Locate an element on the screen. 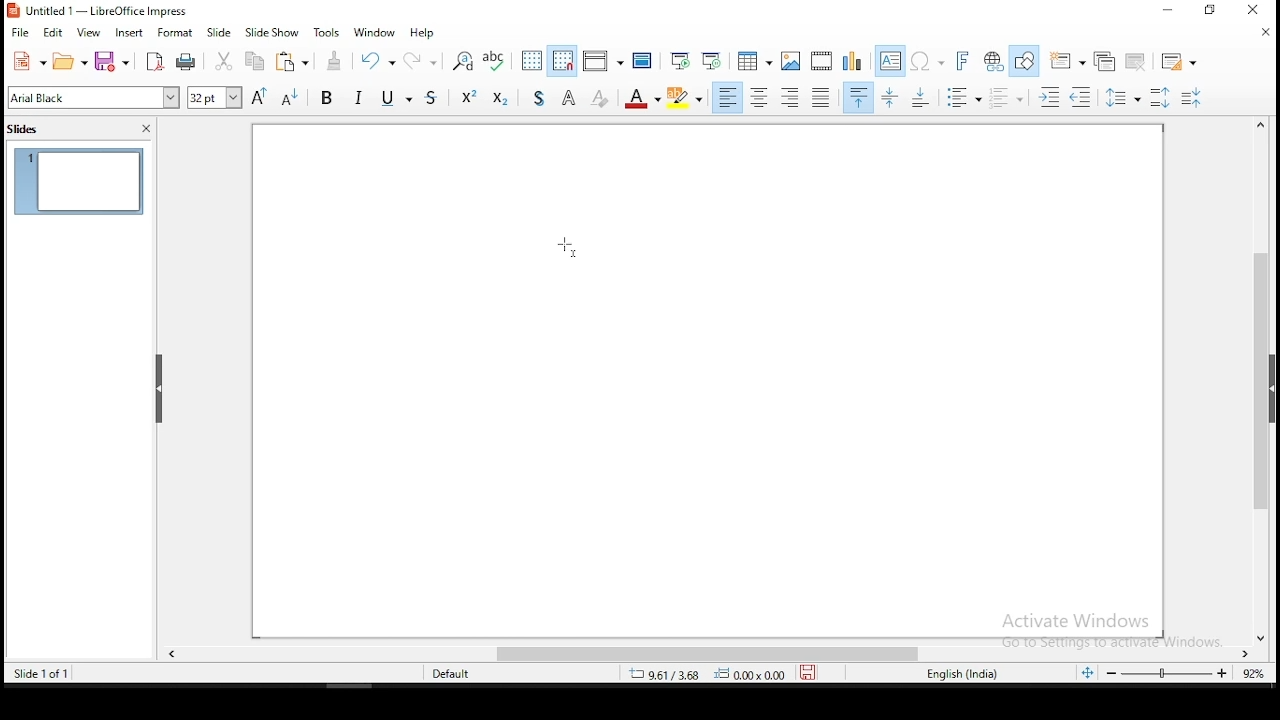 The height and width of the screenshot is (720, 1280). slide show is located at coordinates (220, 32).